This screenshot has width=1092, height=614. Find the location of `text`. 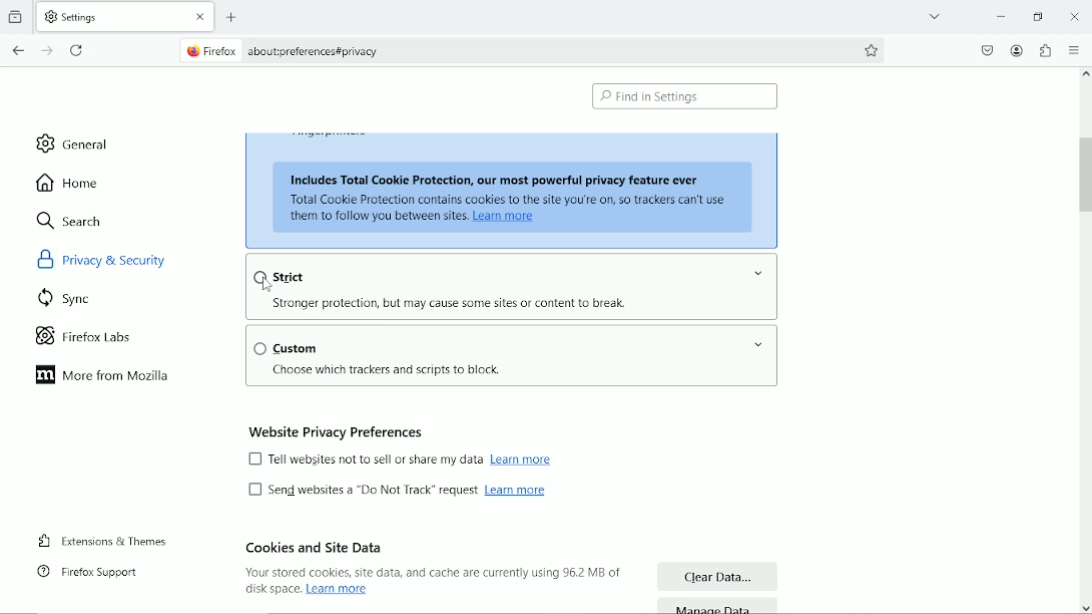

text is located at coordinates (372, 490).